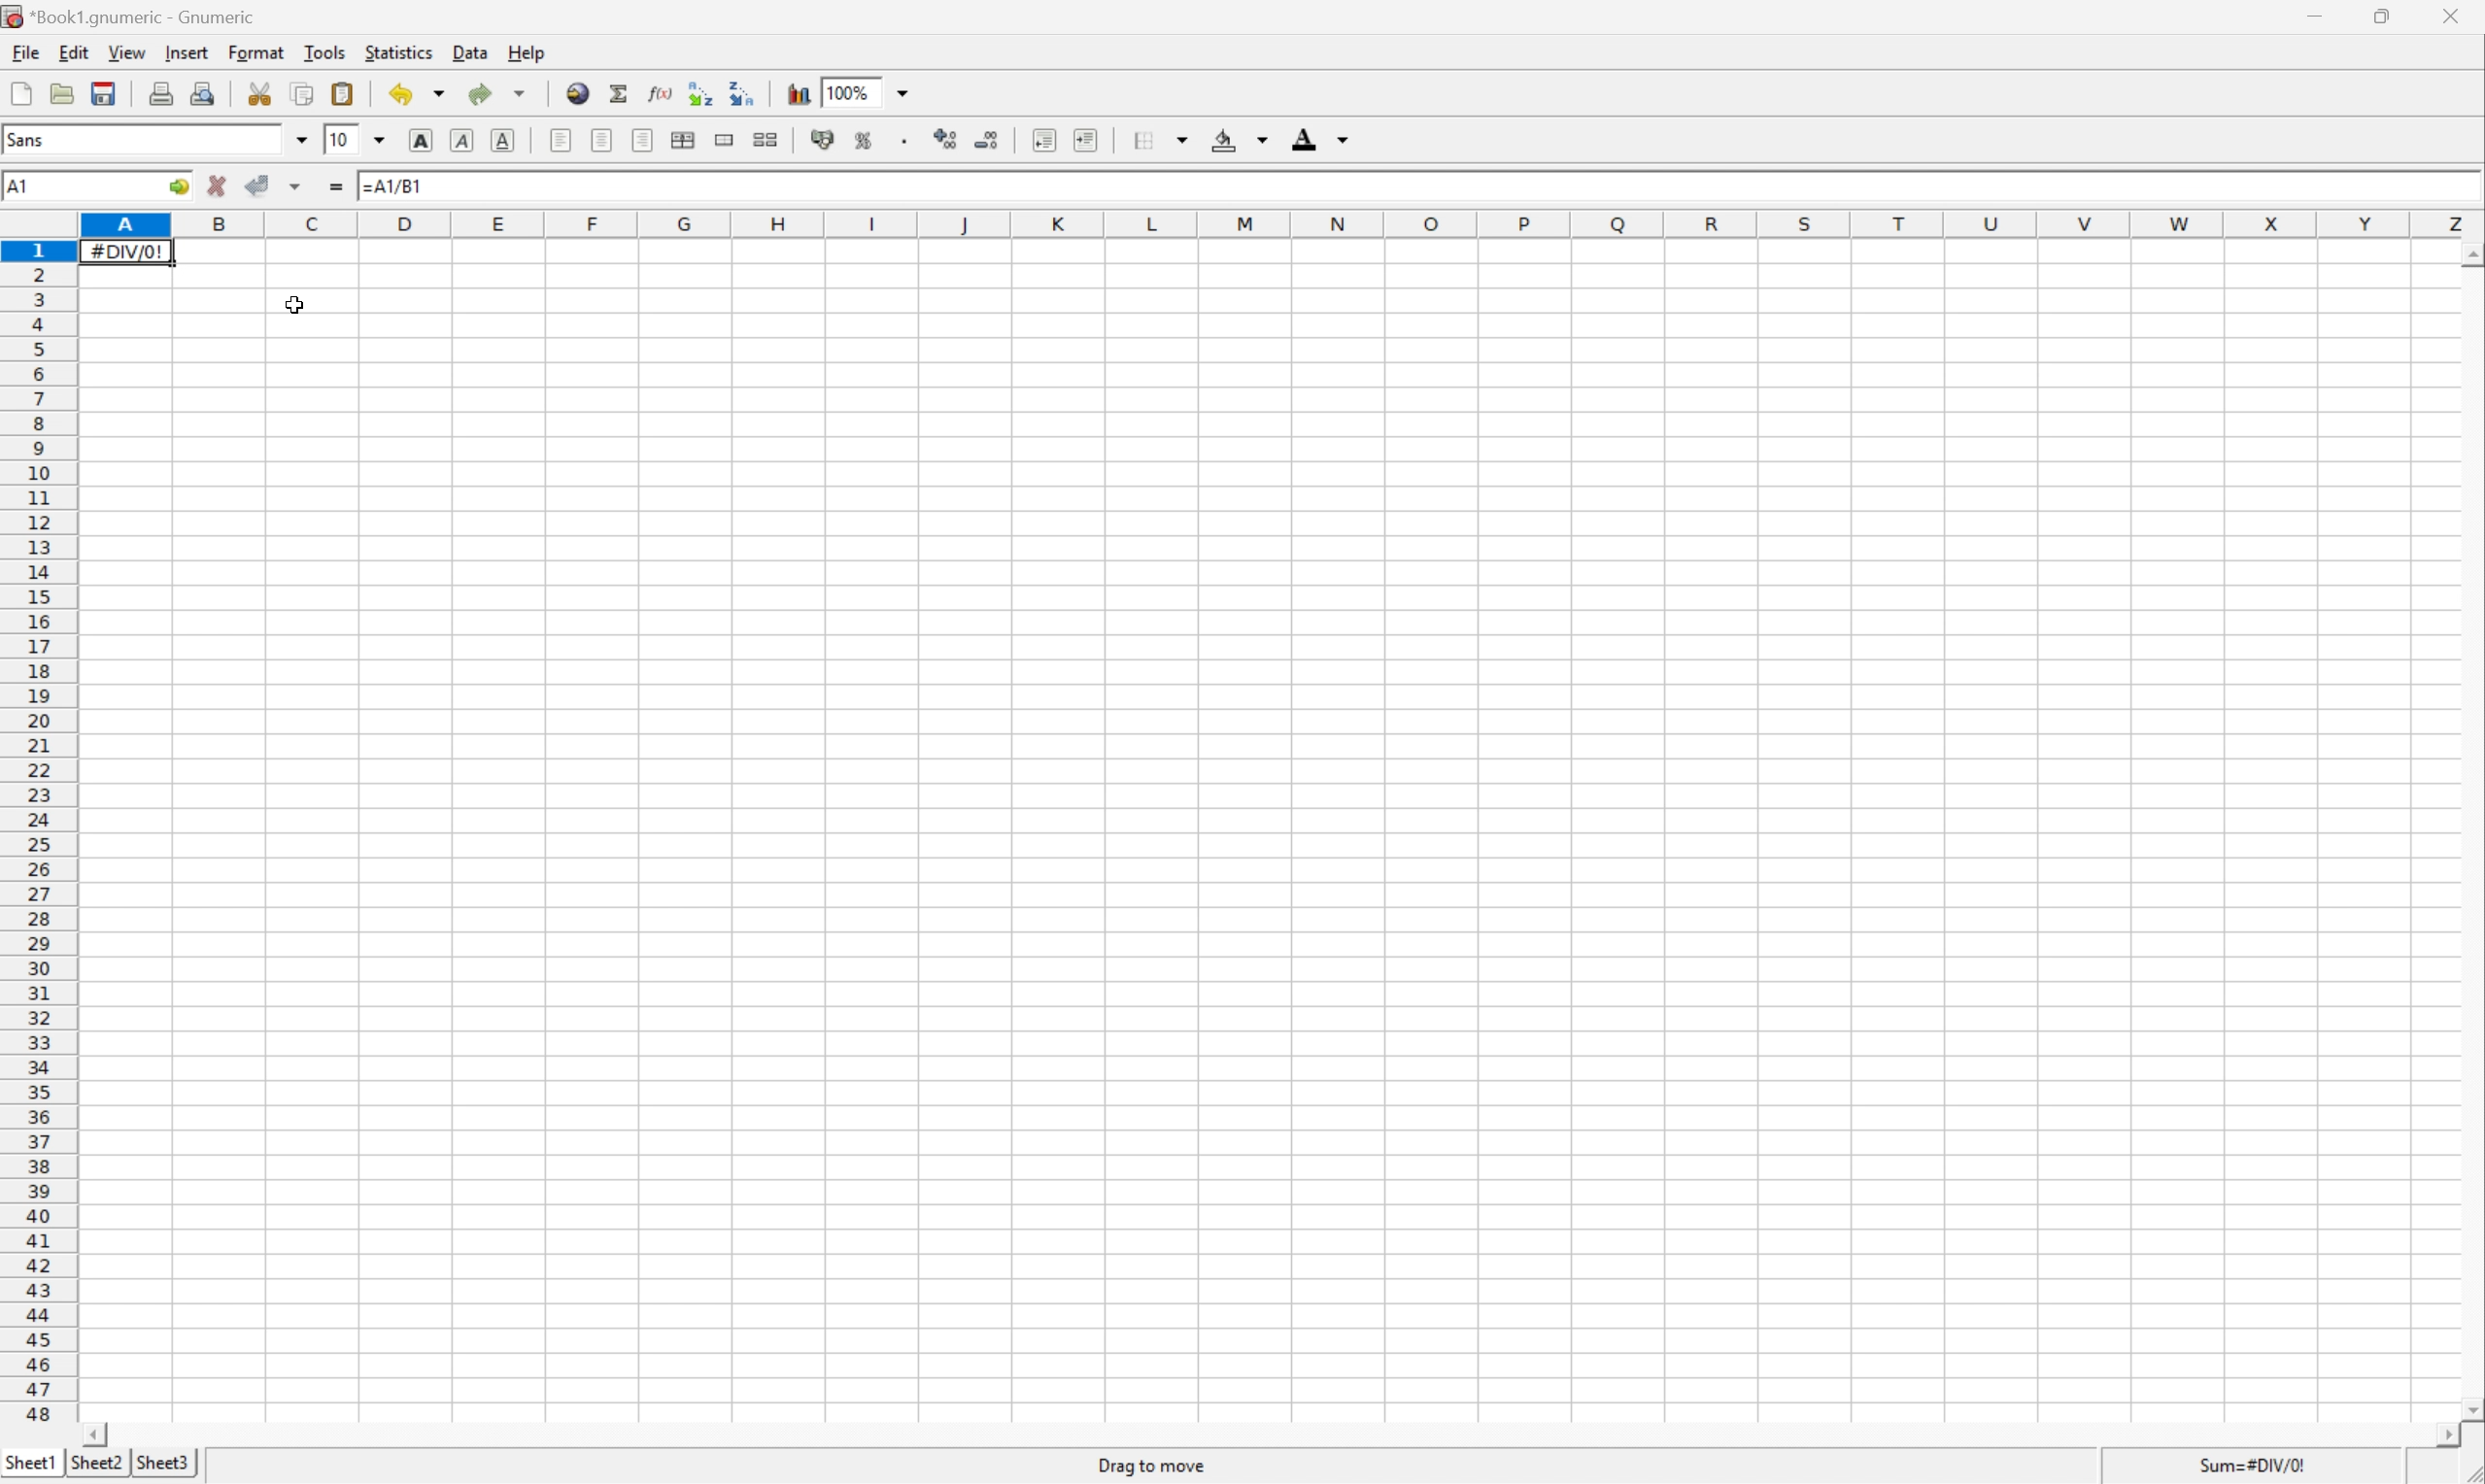 This screenshot has width=2485, height=1484. What do you see at coordinates (399, 96) in the screenshot?
I see `Undo` at bounding box center [399, 96].